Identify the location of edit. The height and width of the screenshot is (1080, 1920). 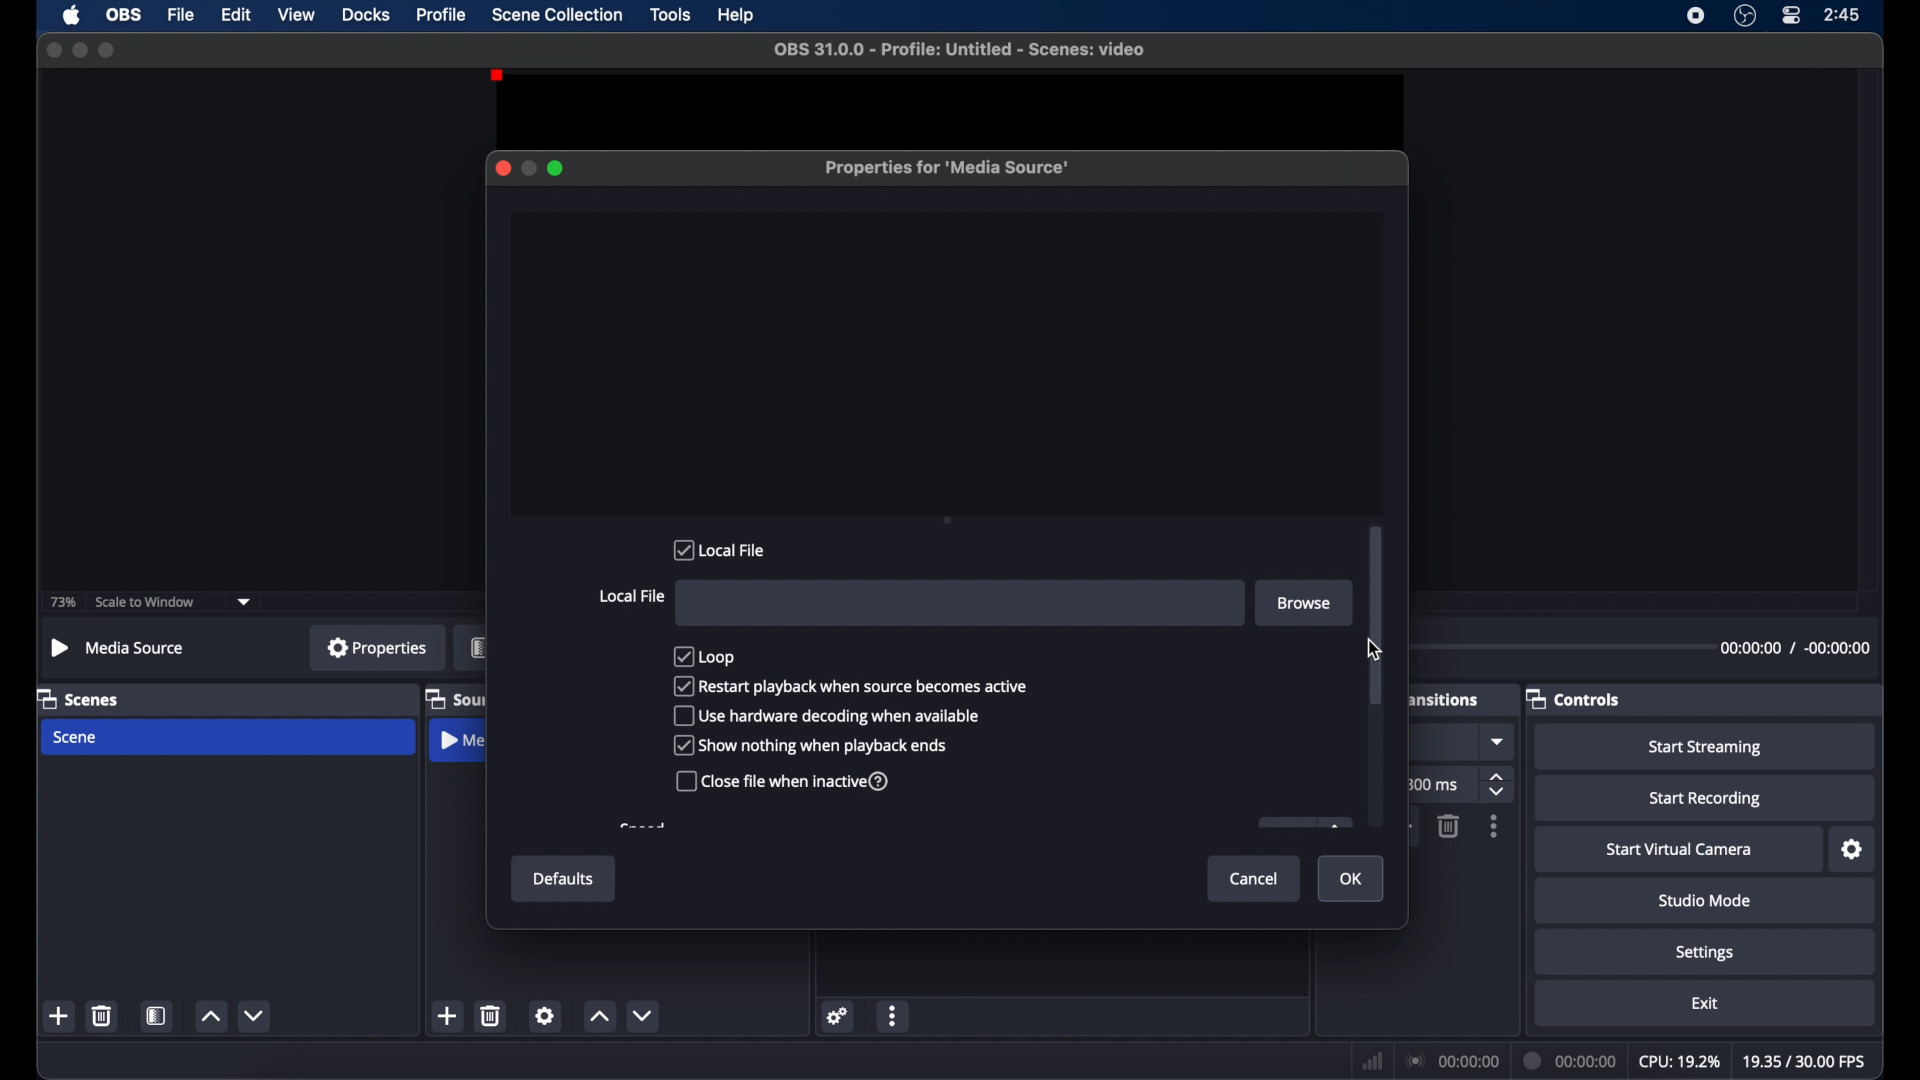
(236, 15).